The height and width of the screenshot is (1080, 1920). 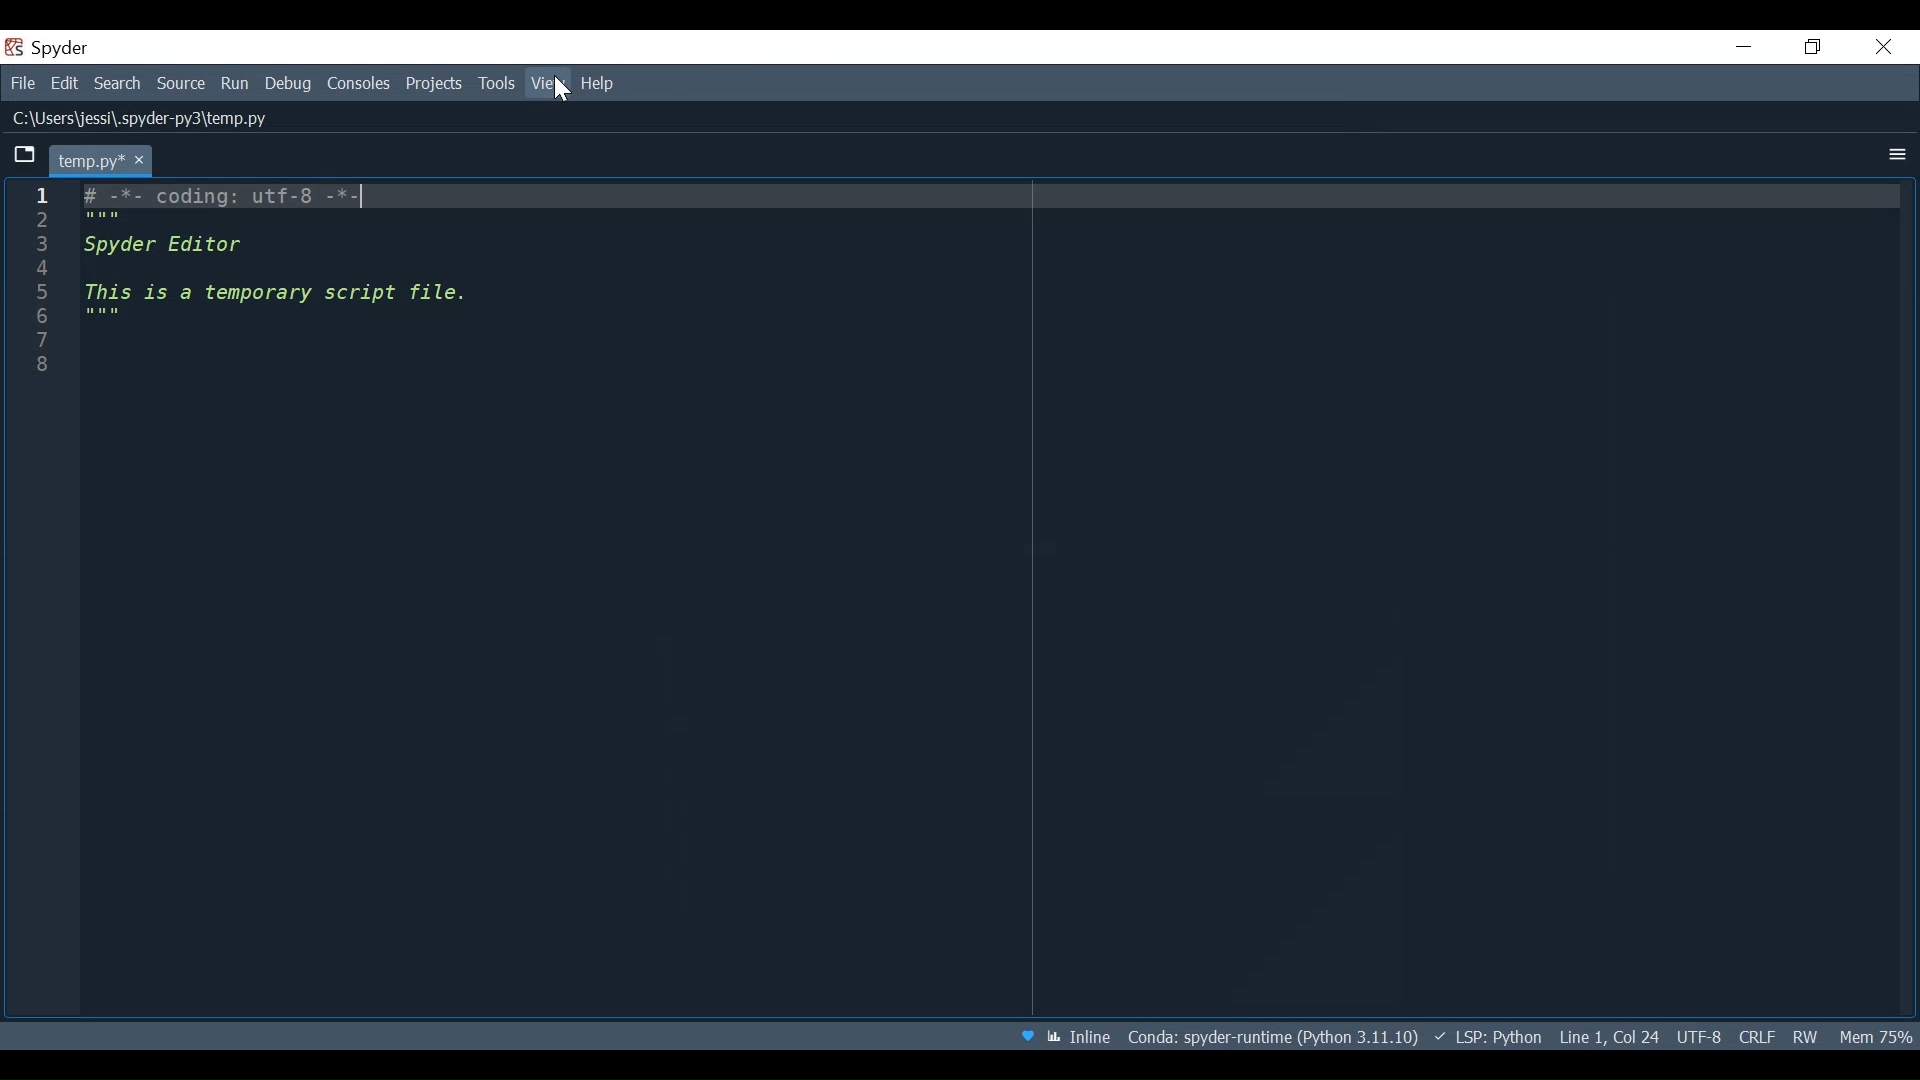 What do you see at coordinates (1697, 1036) in the screenshot?
I see `File Encoding` at bounding box center [1697, 1036].